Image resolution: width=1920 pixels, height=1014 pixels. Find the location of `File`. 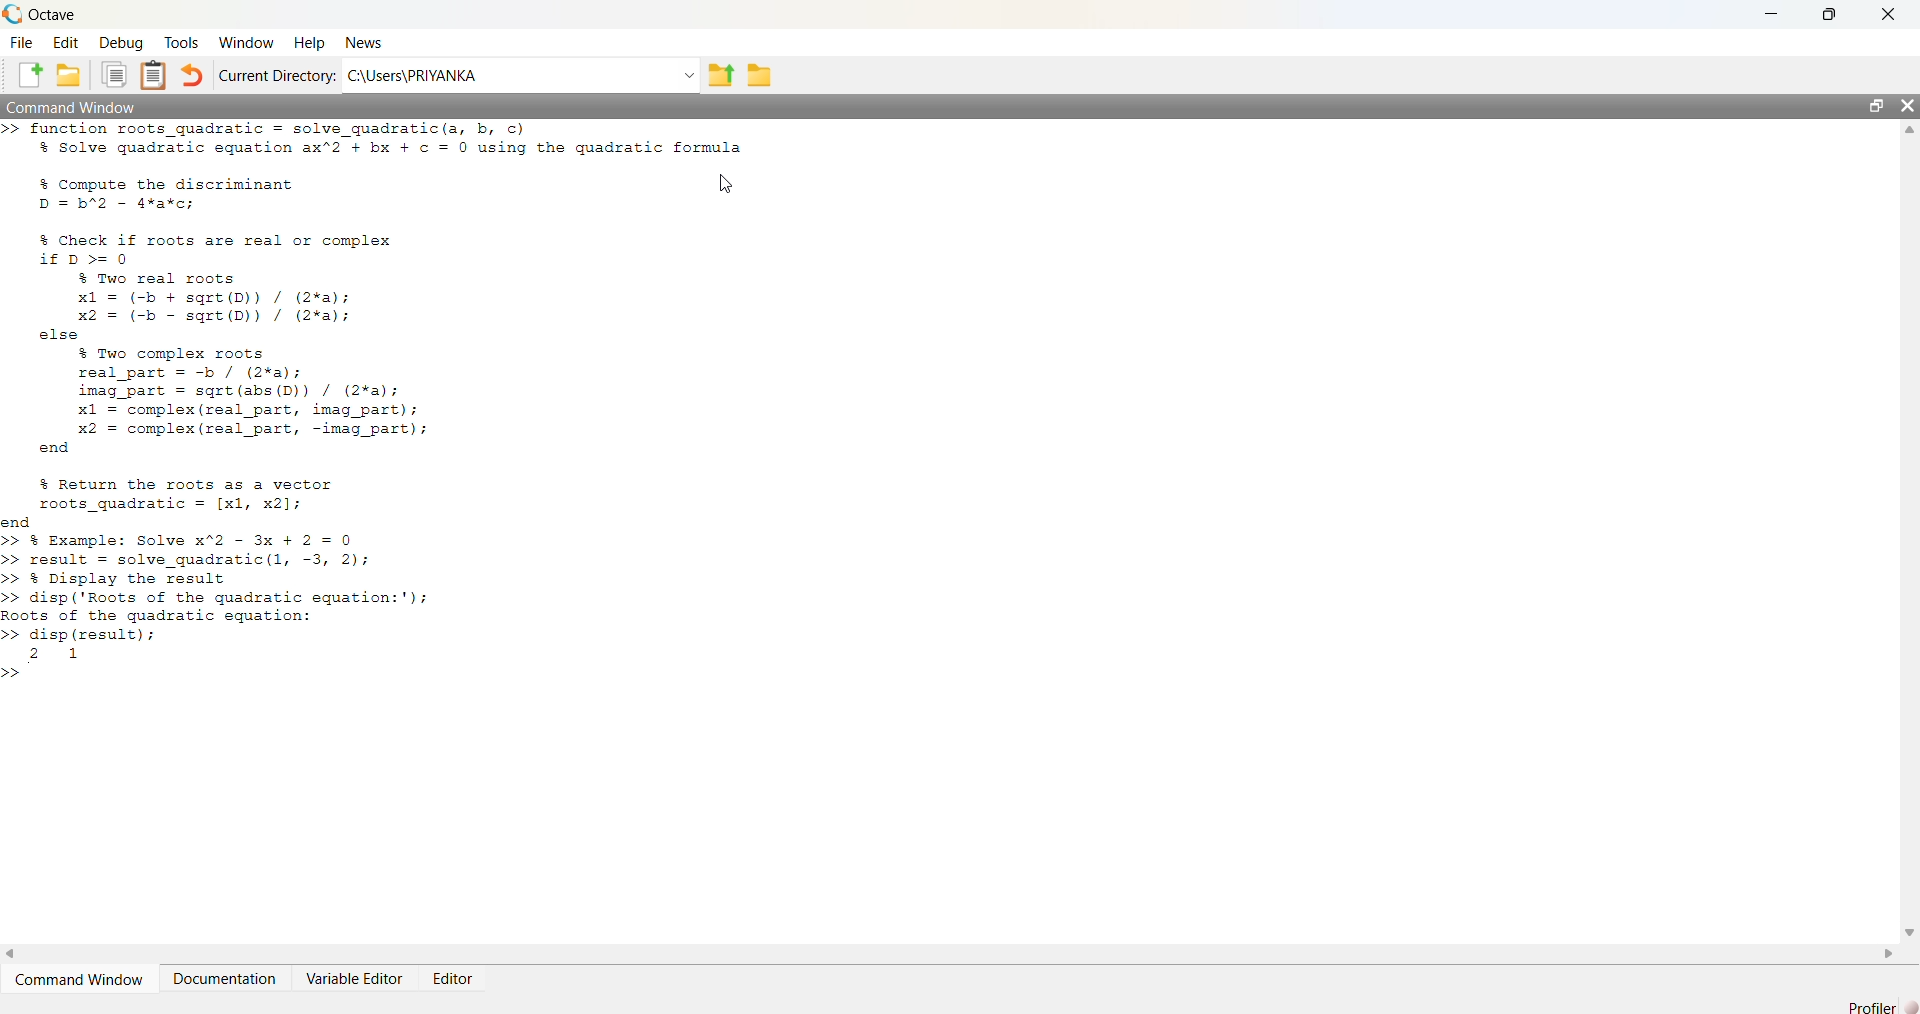

File is located at coordinates (22, 41).